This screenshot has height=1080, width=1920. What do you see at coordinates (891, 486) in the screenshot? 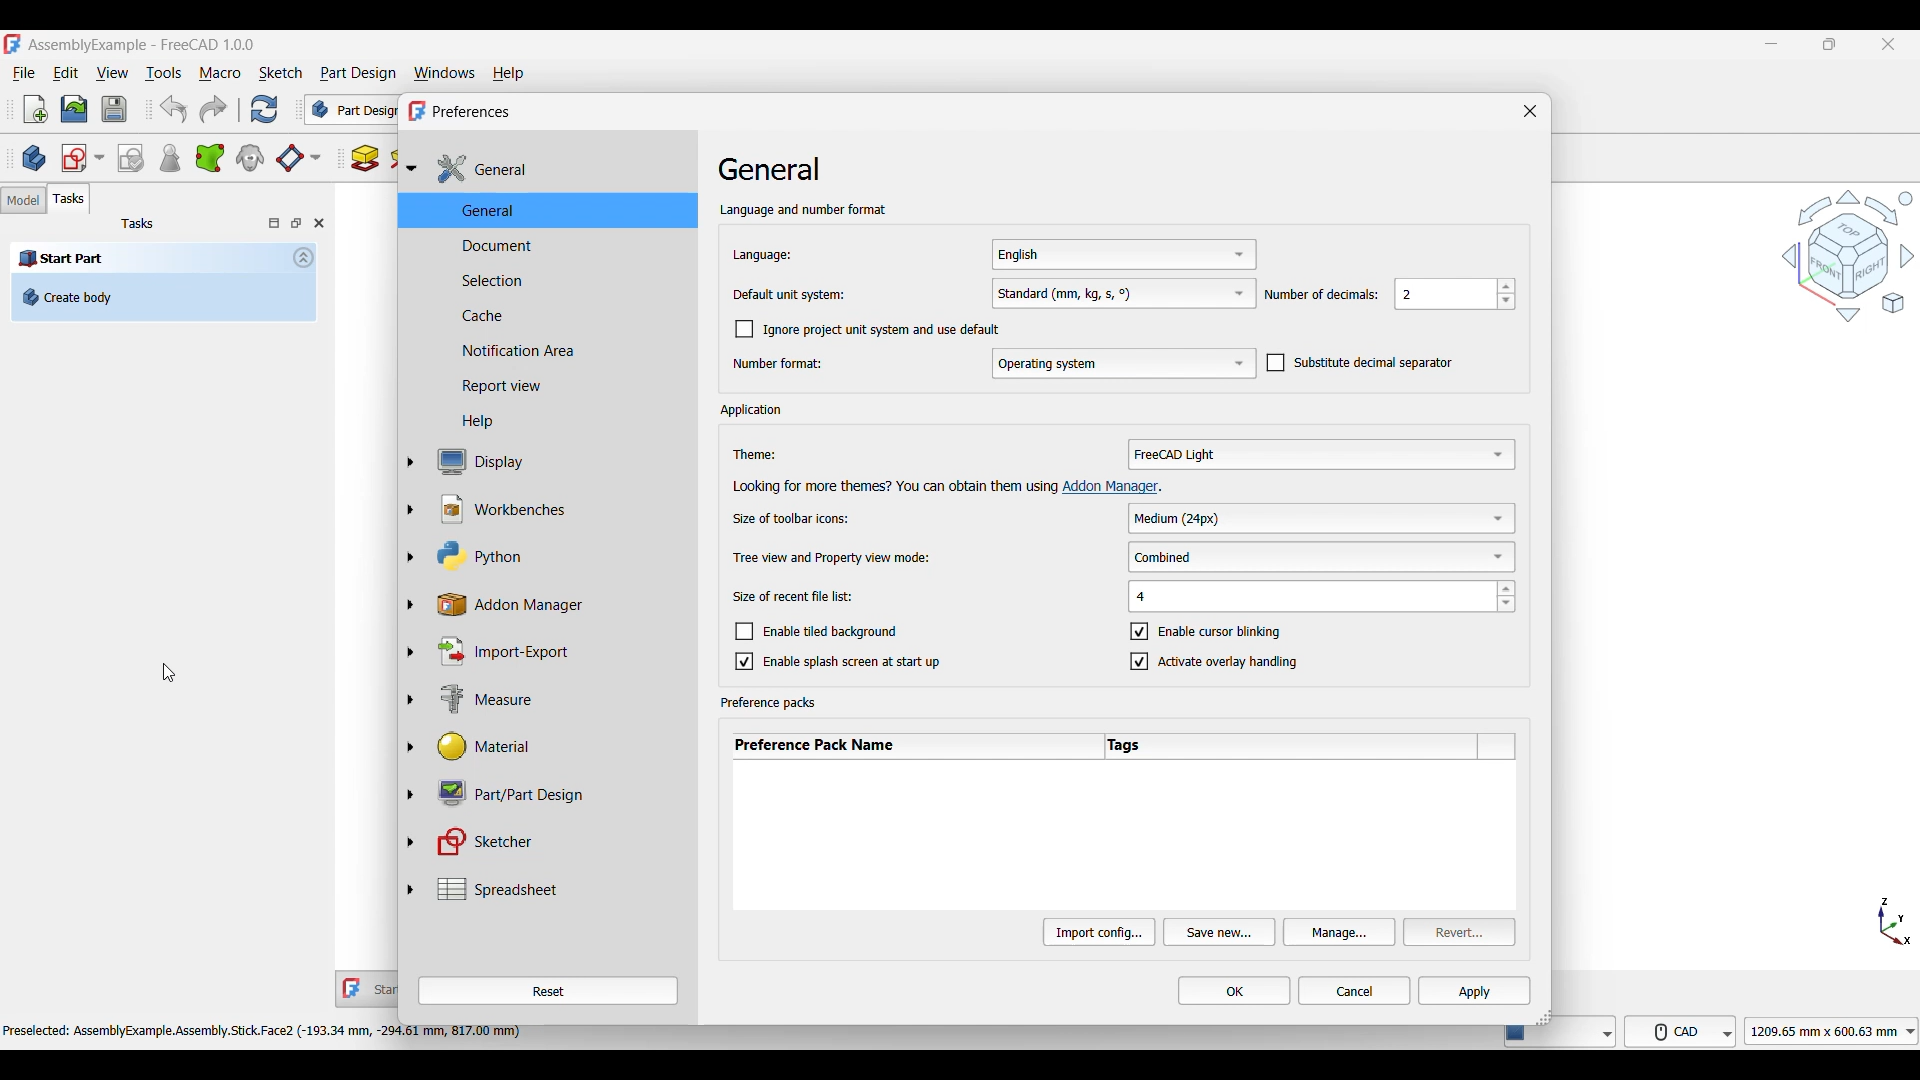
I see `Looking for more themes? You can obtain them using` at bounding box center [891, 486].